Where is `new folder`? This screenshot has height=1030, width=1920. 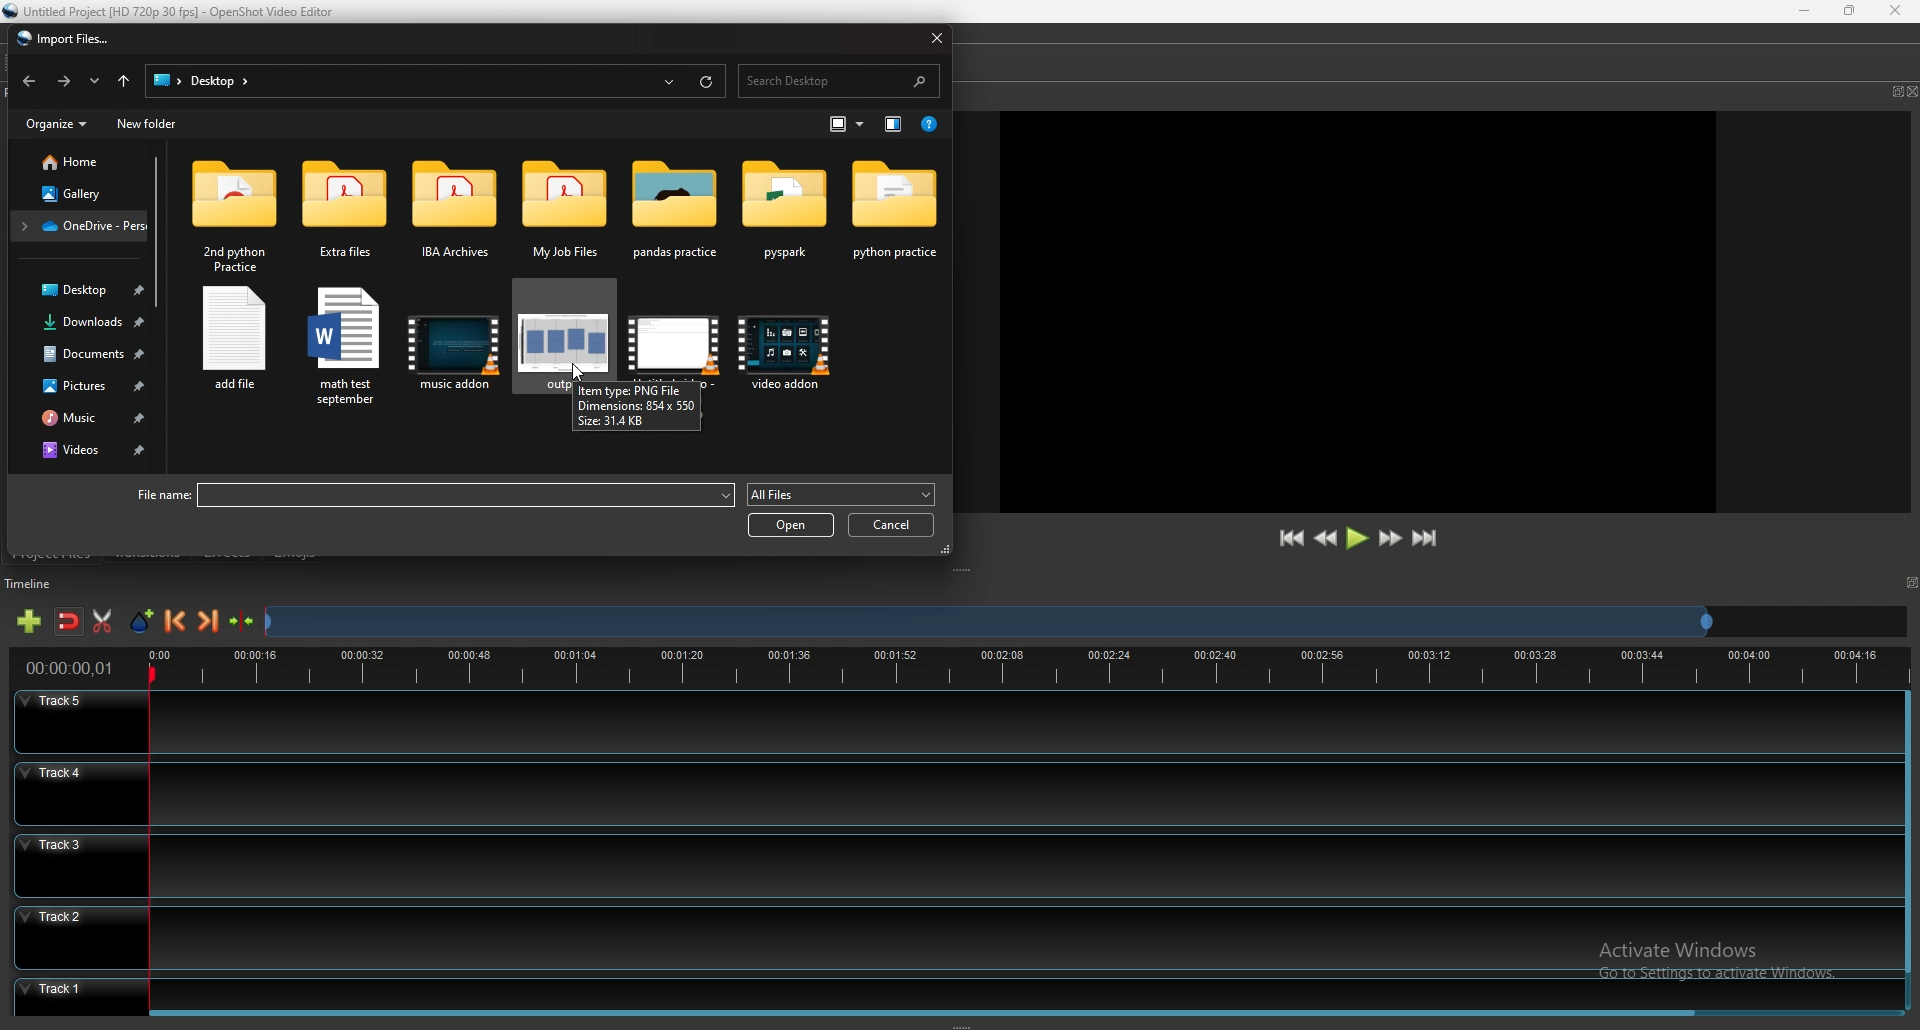
new folder is located at coordinates (148, 124).